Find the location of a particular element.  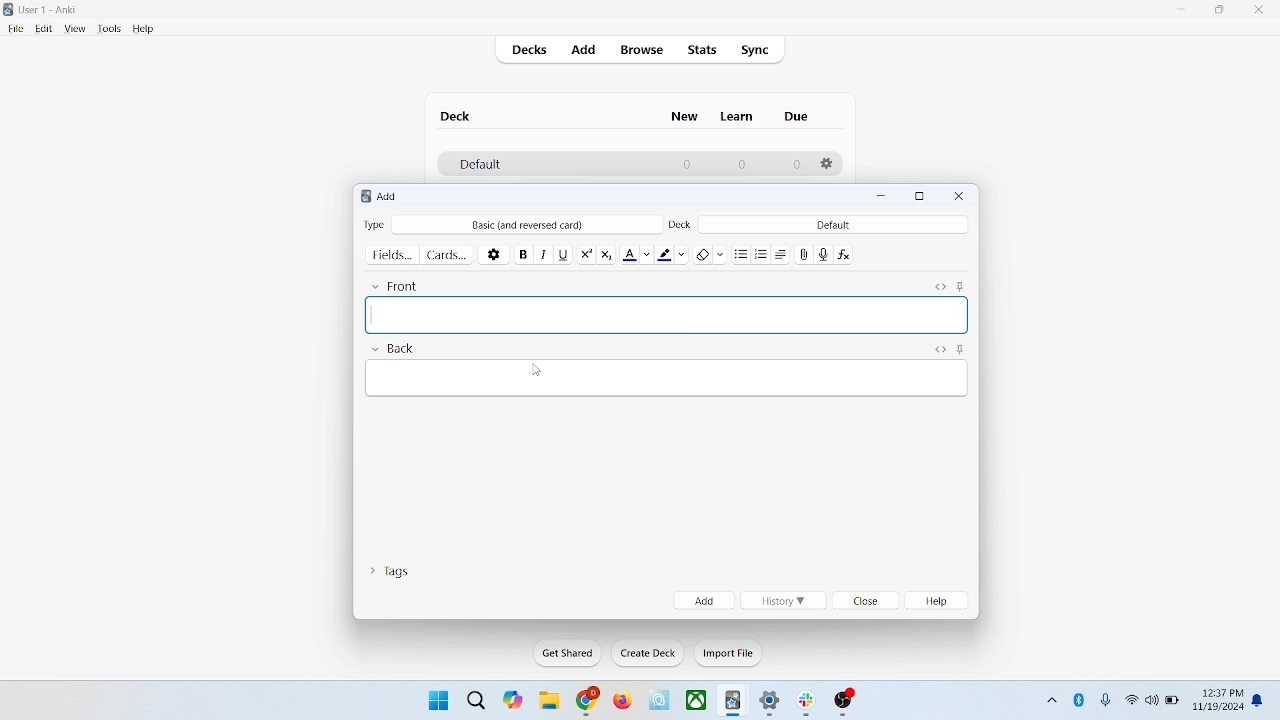

close is located at coordinates (867, 602).